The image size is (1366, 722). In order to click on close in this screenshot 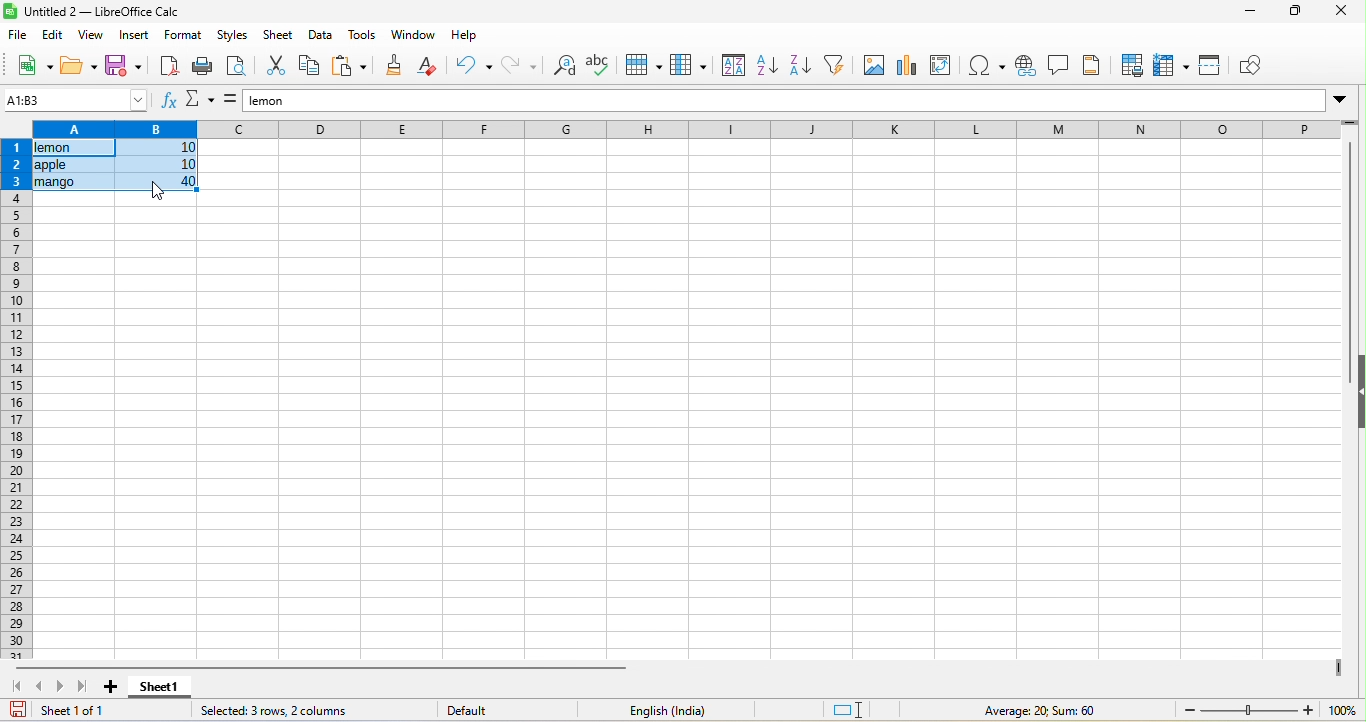, I will do `click(1337, 13)`.